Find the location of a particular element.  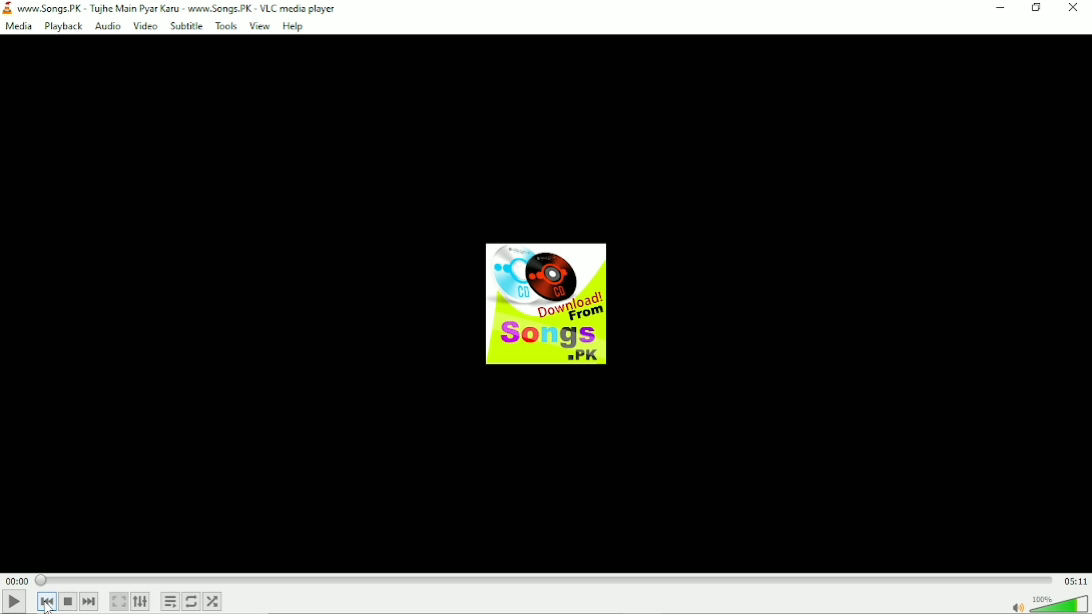

Next is located at coordinates (90, 601).